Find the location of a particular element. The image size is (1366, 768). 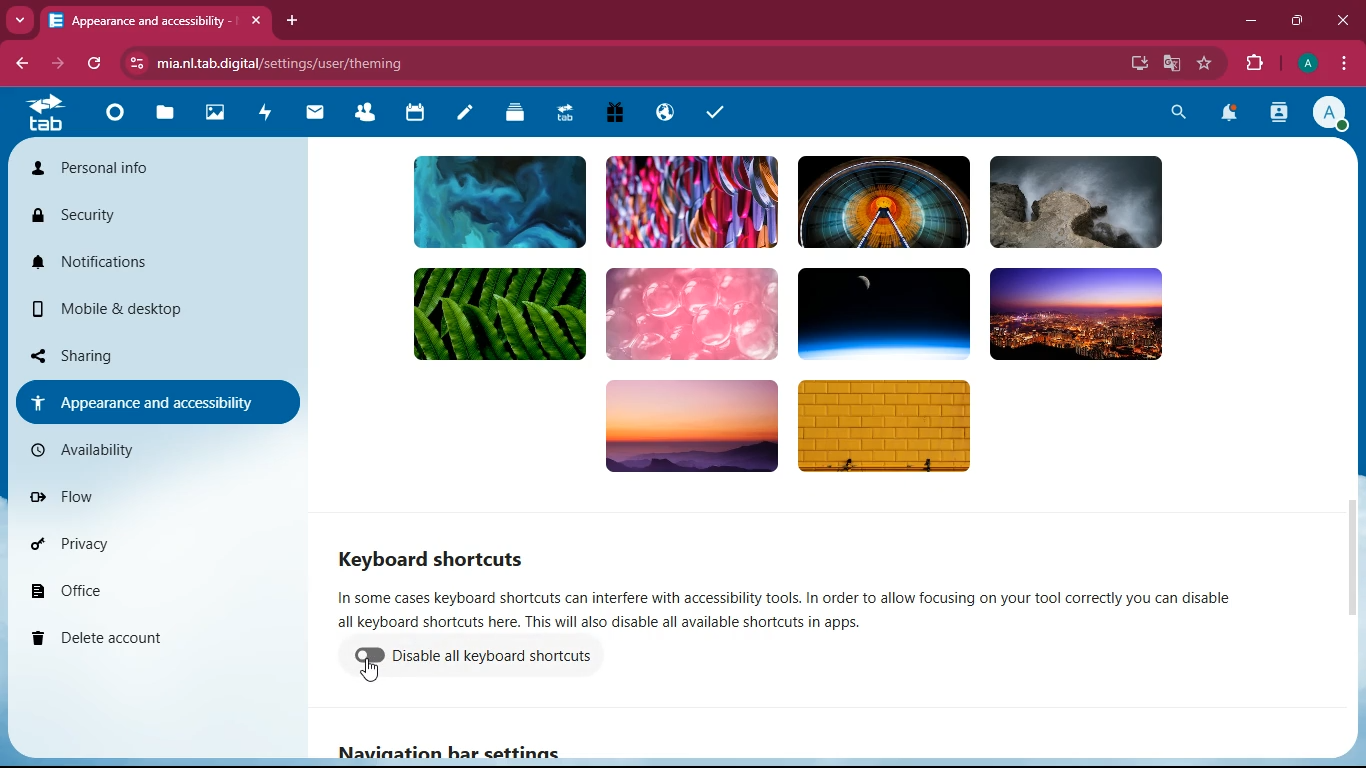

menu is located at coordinates (1341, 62).